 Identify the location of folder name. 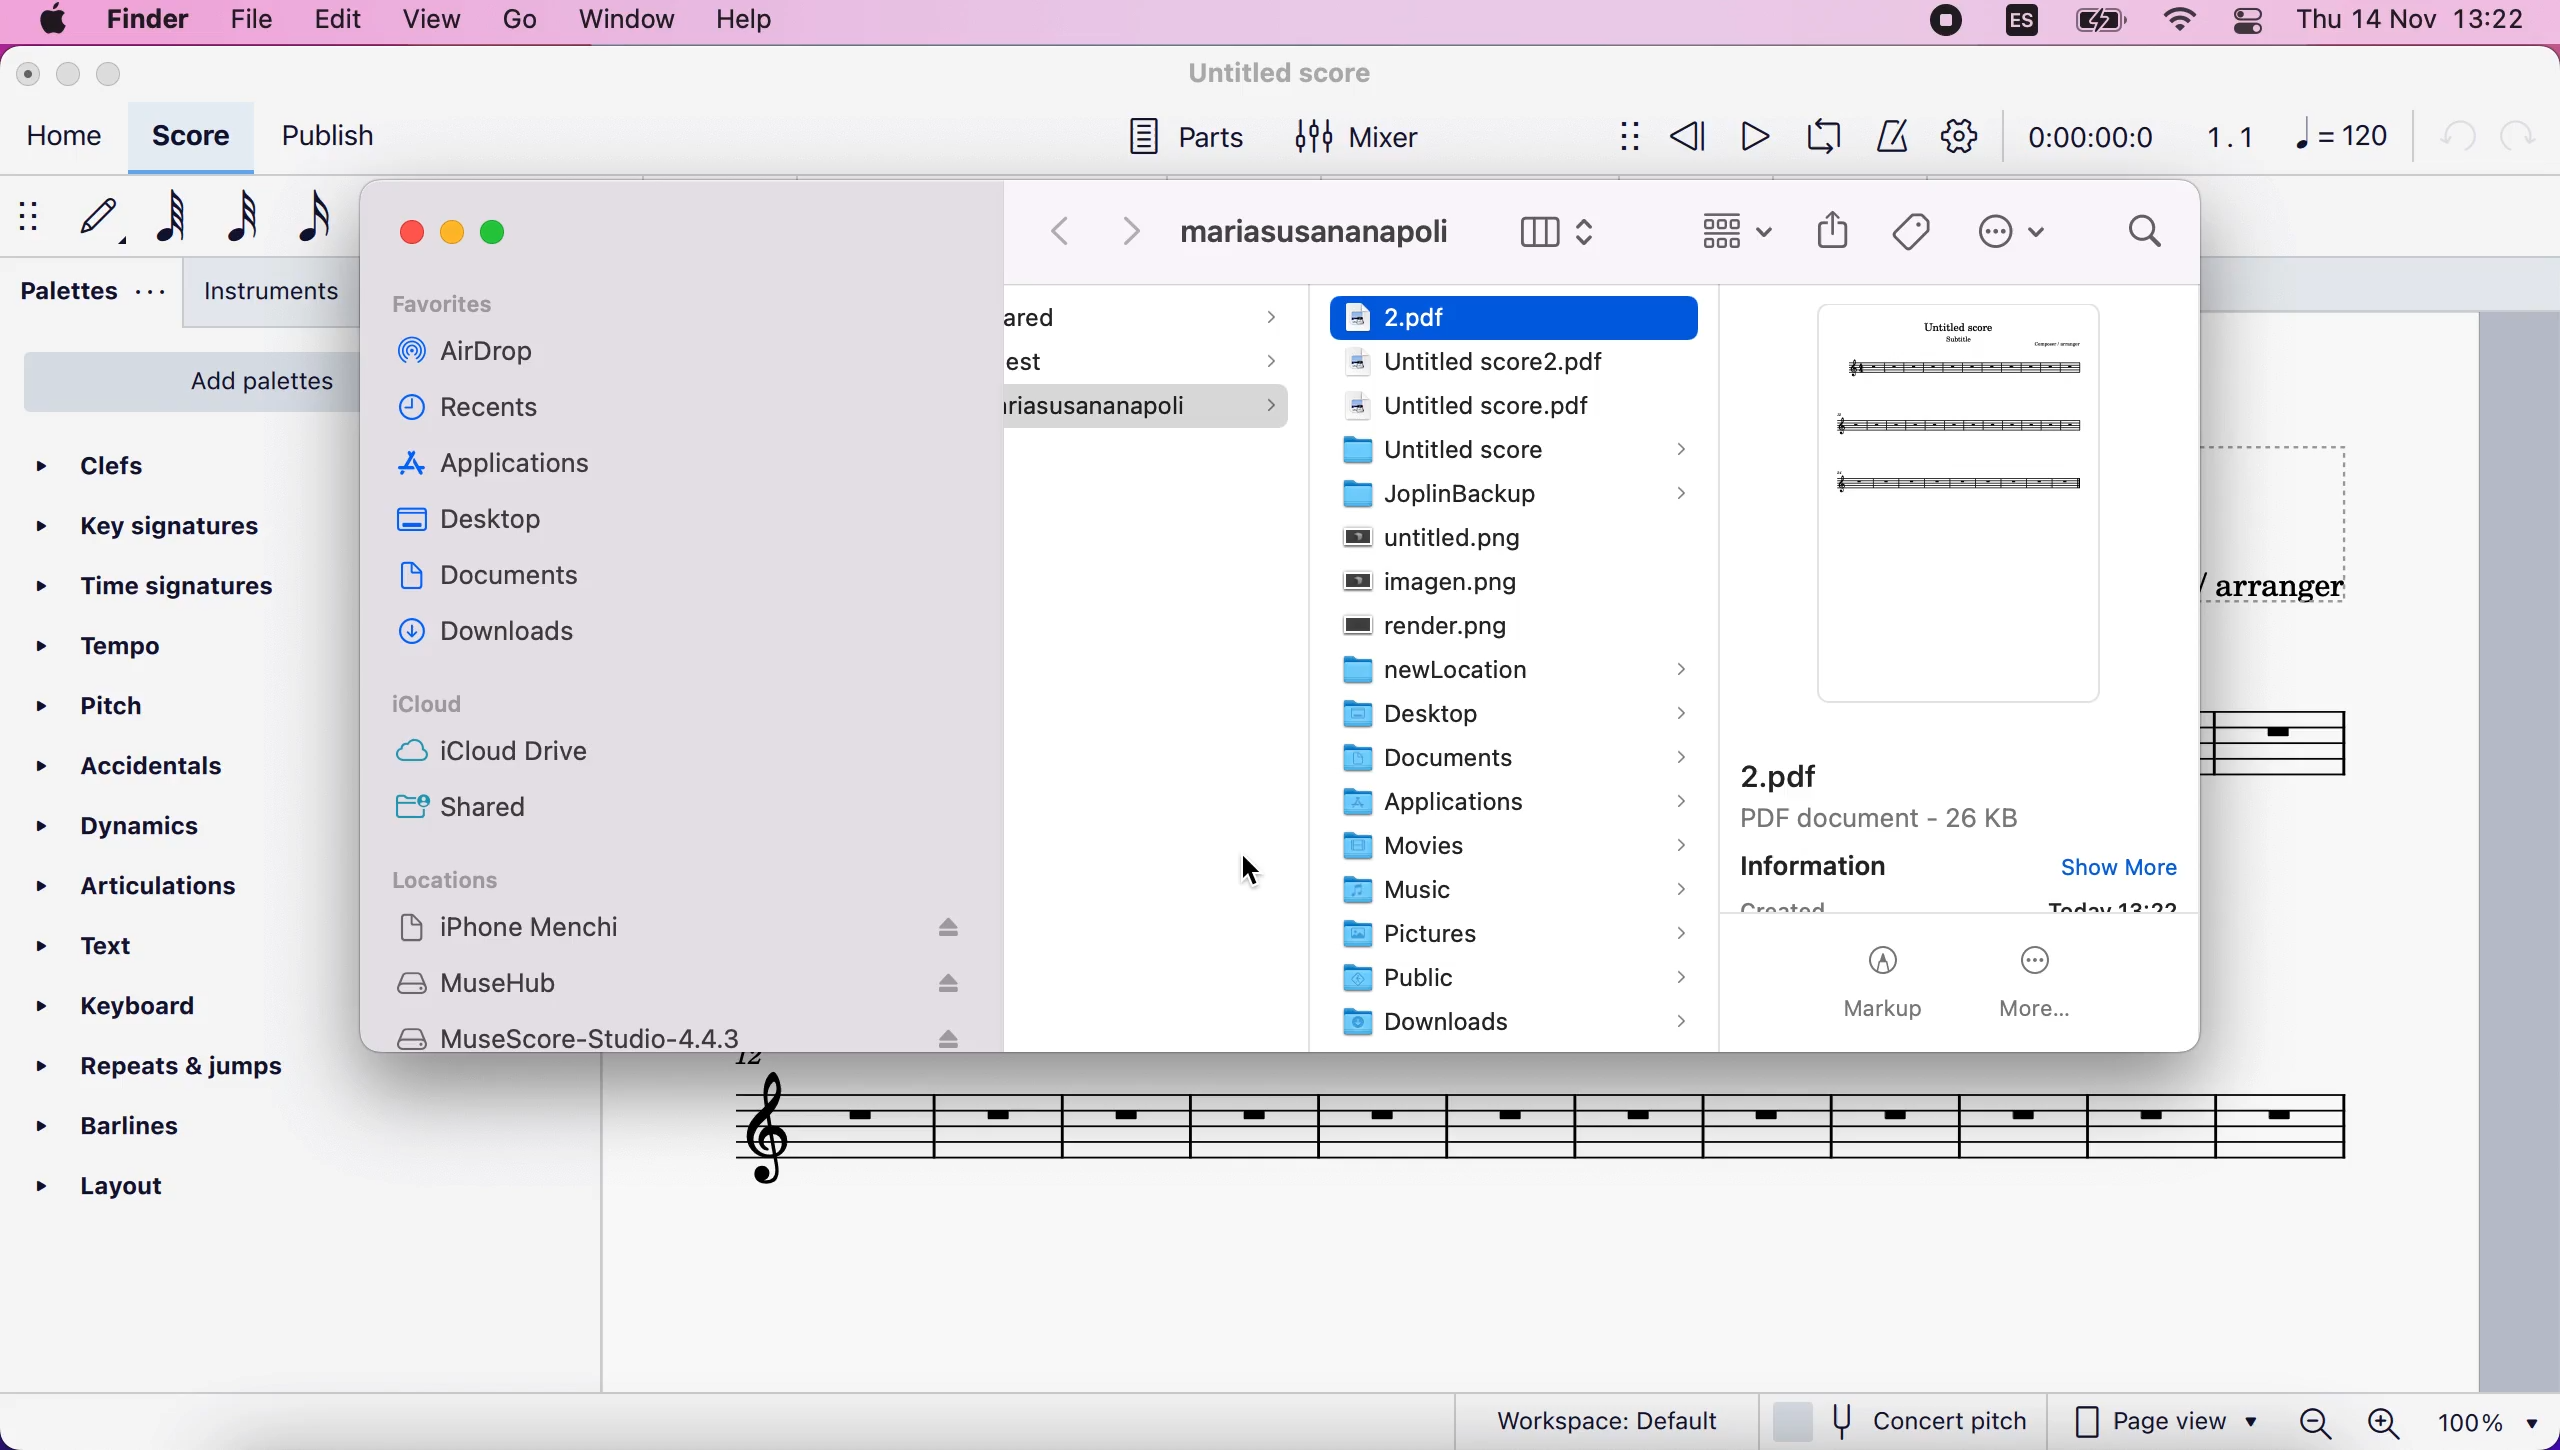
(1323, 234).